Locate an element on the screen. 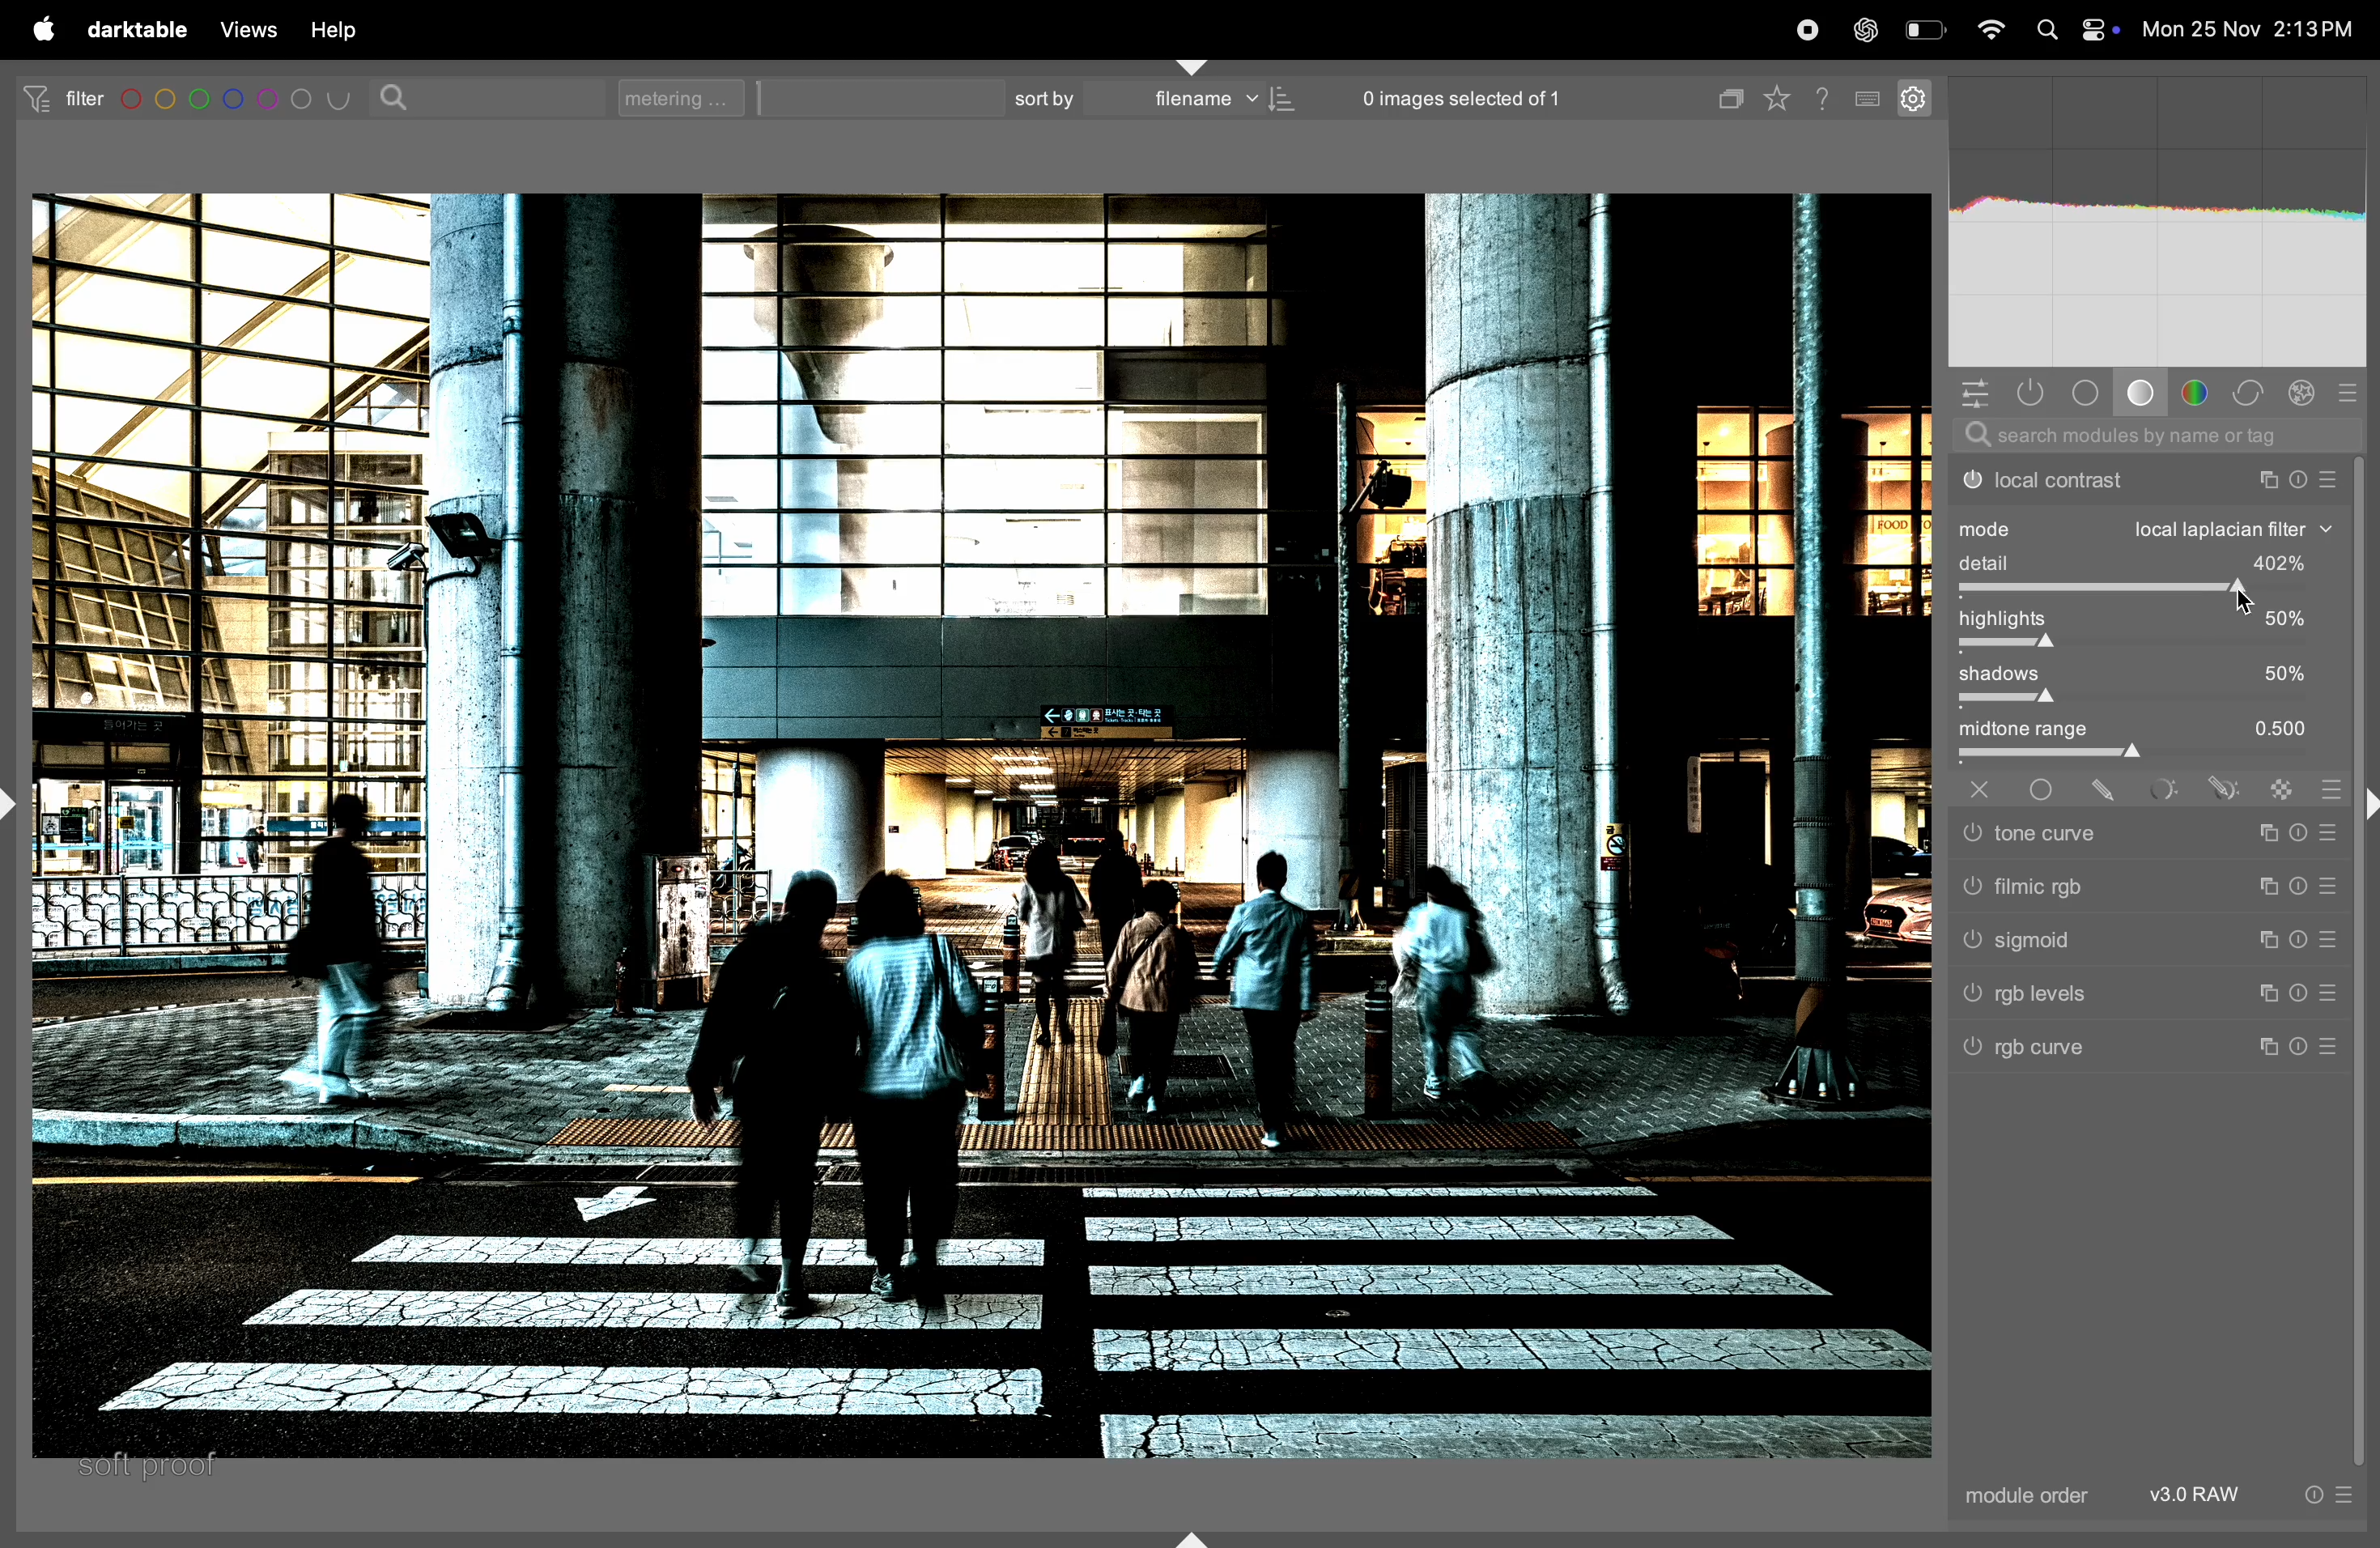 The height and width of the screenshot is (1548, 2380). chatgpt is located at coordinates (1864, 28).